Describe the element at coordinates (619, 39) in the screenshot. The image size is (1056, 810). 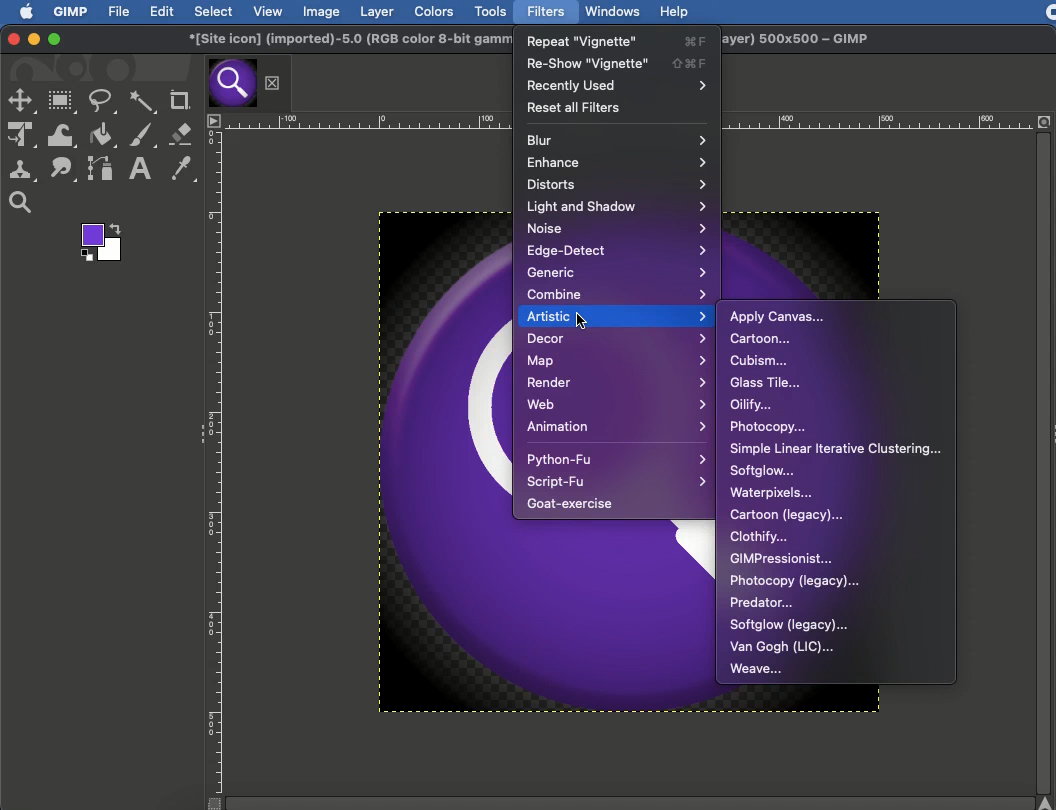
I see `Repeat vignette` at that location.